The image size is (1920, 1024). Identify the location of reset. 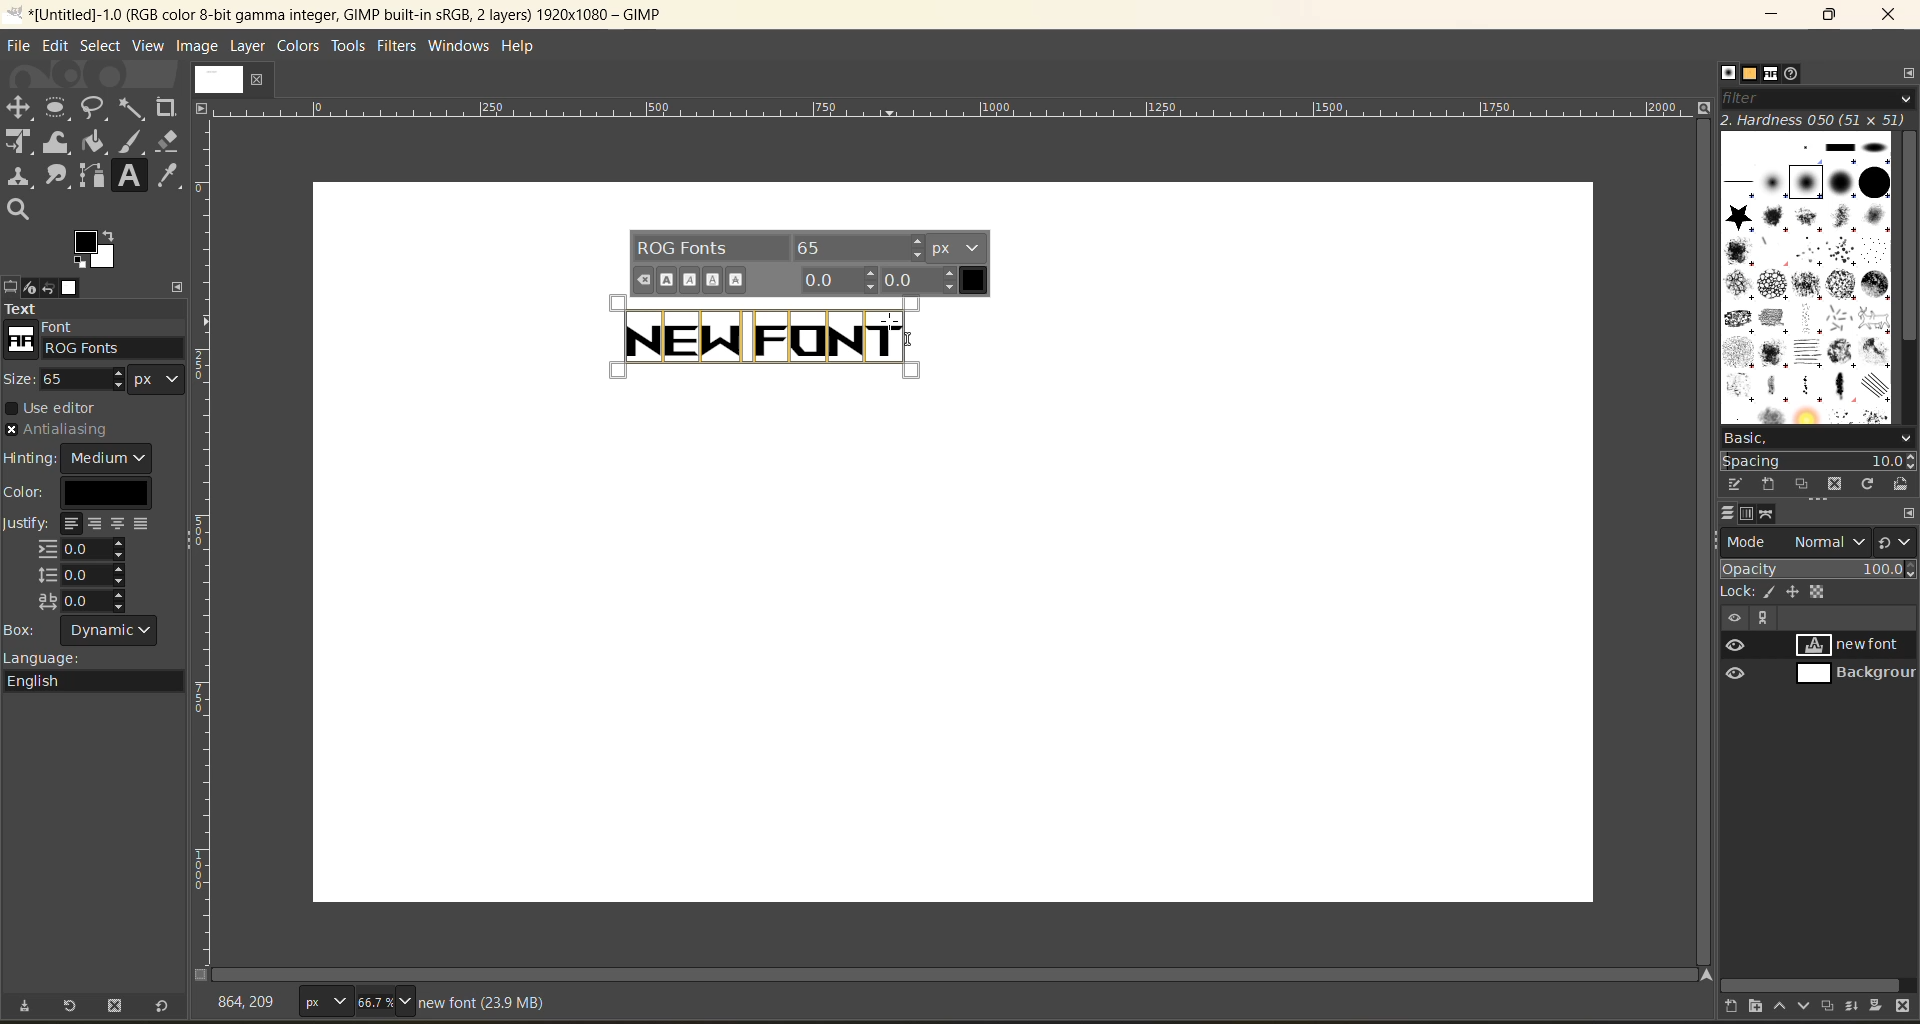
(168, 1004).